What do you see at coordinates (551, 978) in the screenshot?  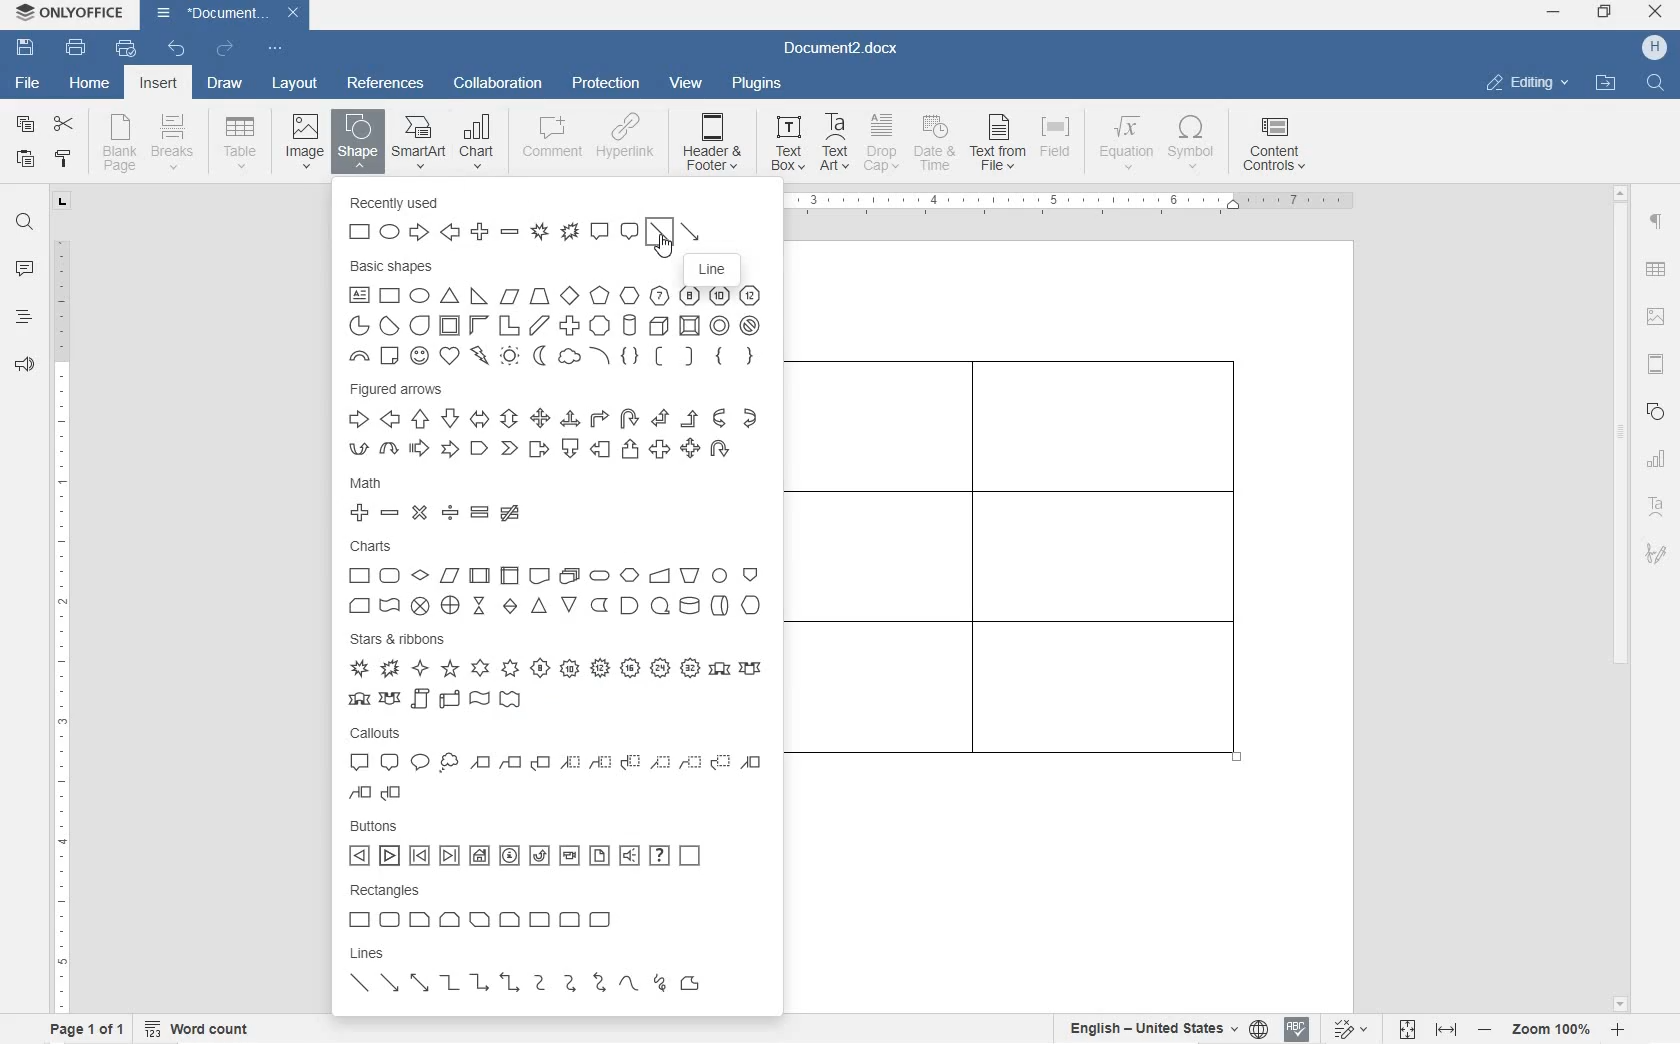 I see `lines` at bounding box center [551, 978].